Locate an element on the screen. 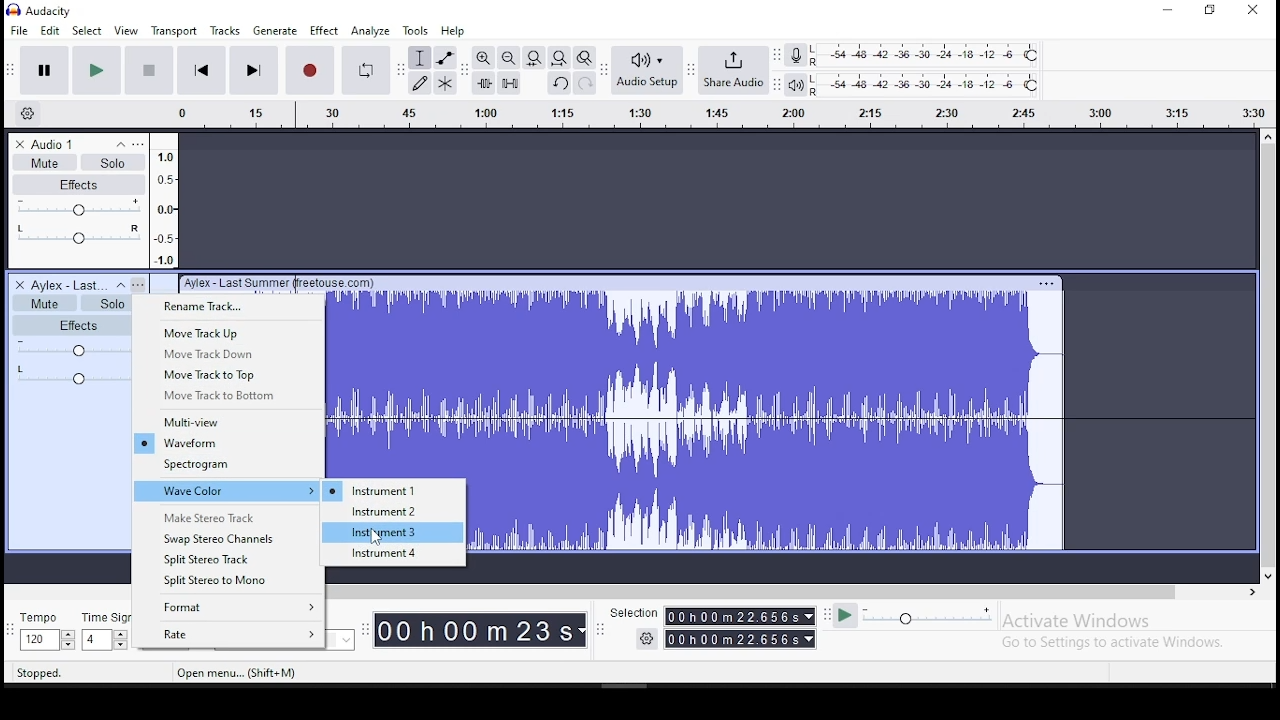 The image size is (1280, 720). Seeker is located at coordinates (164, 200).